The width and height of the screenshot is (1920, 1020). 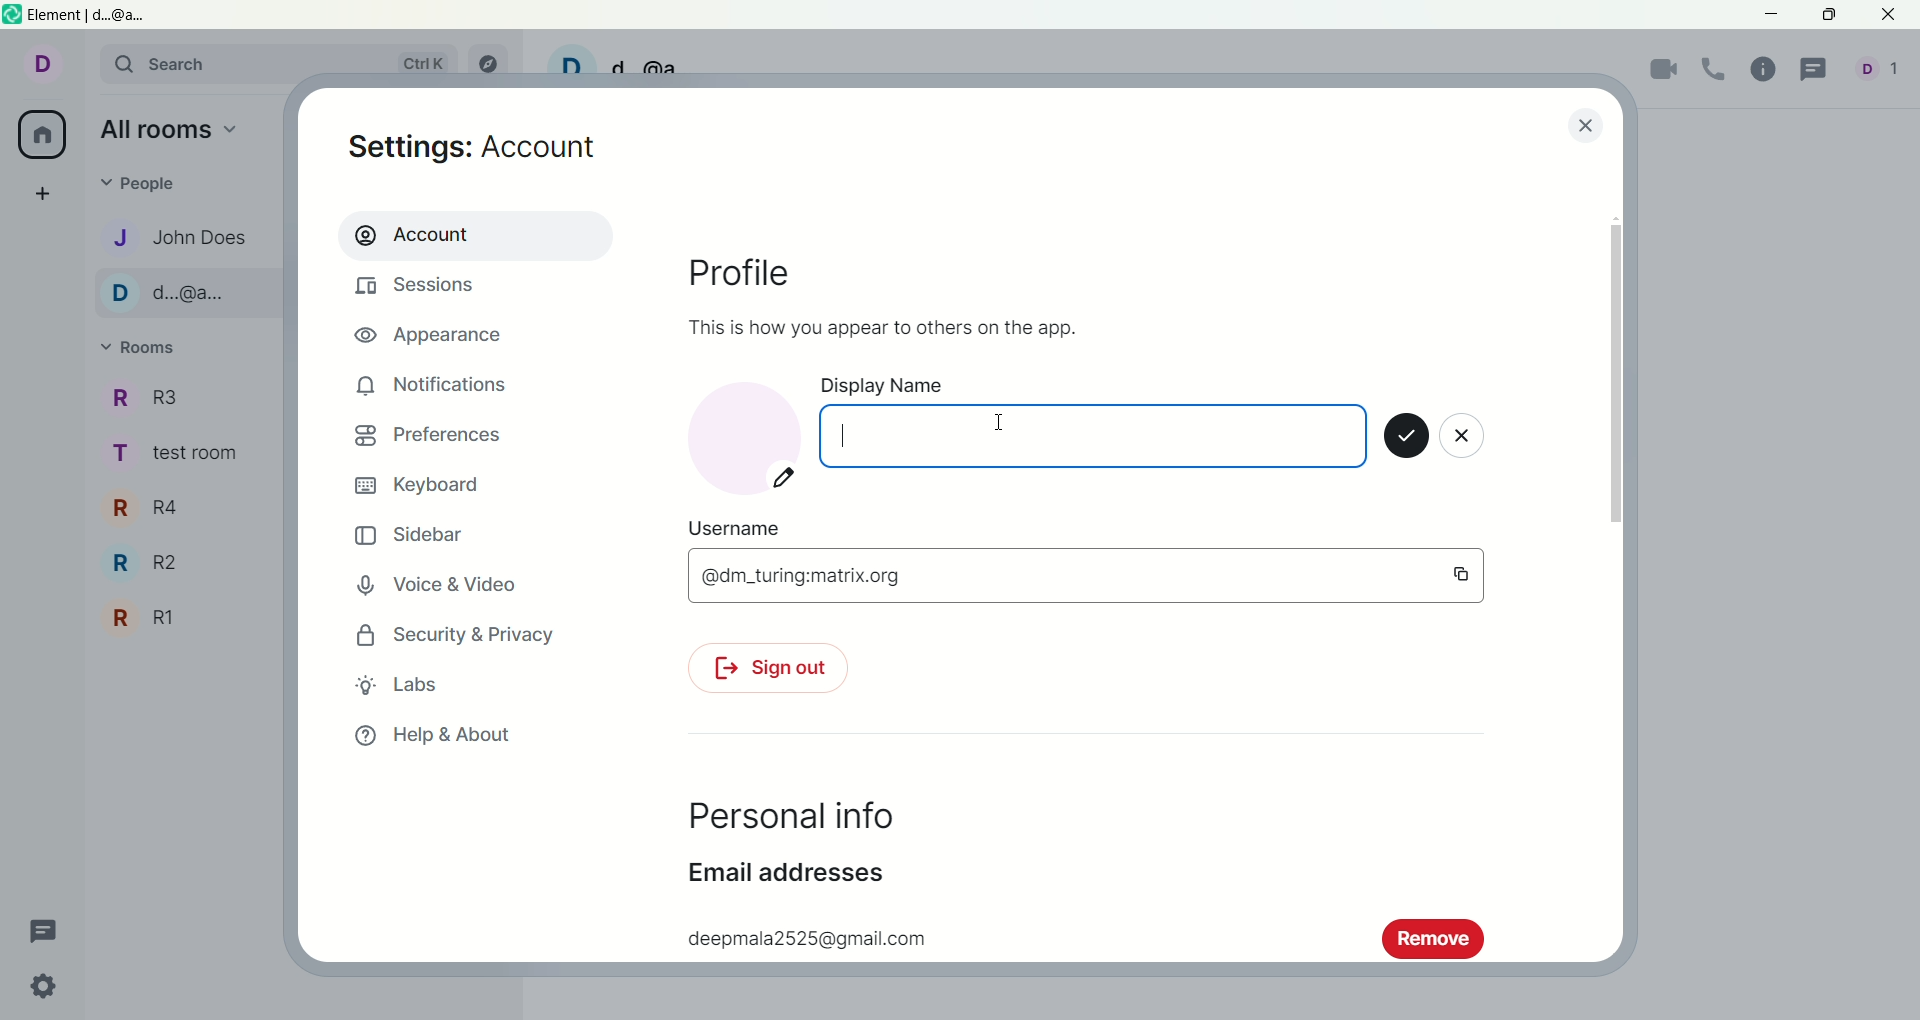 What do you see at coordinates (448, 587) in the screenshot?
I see `voice and video` at bounding box center [448, 587].